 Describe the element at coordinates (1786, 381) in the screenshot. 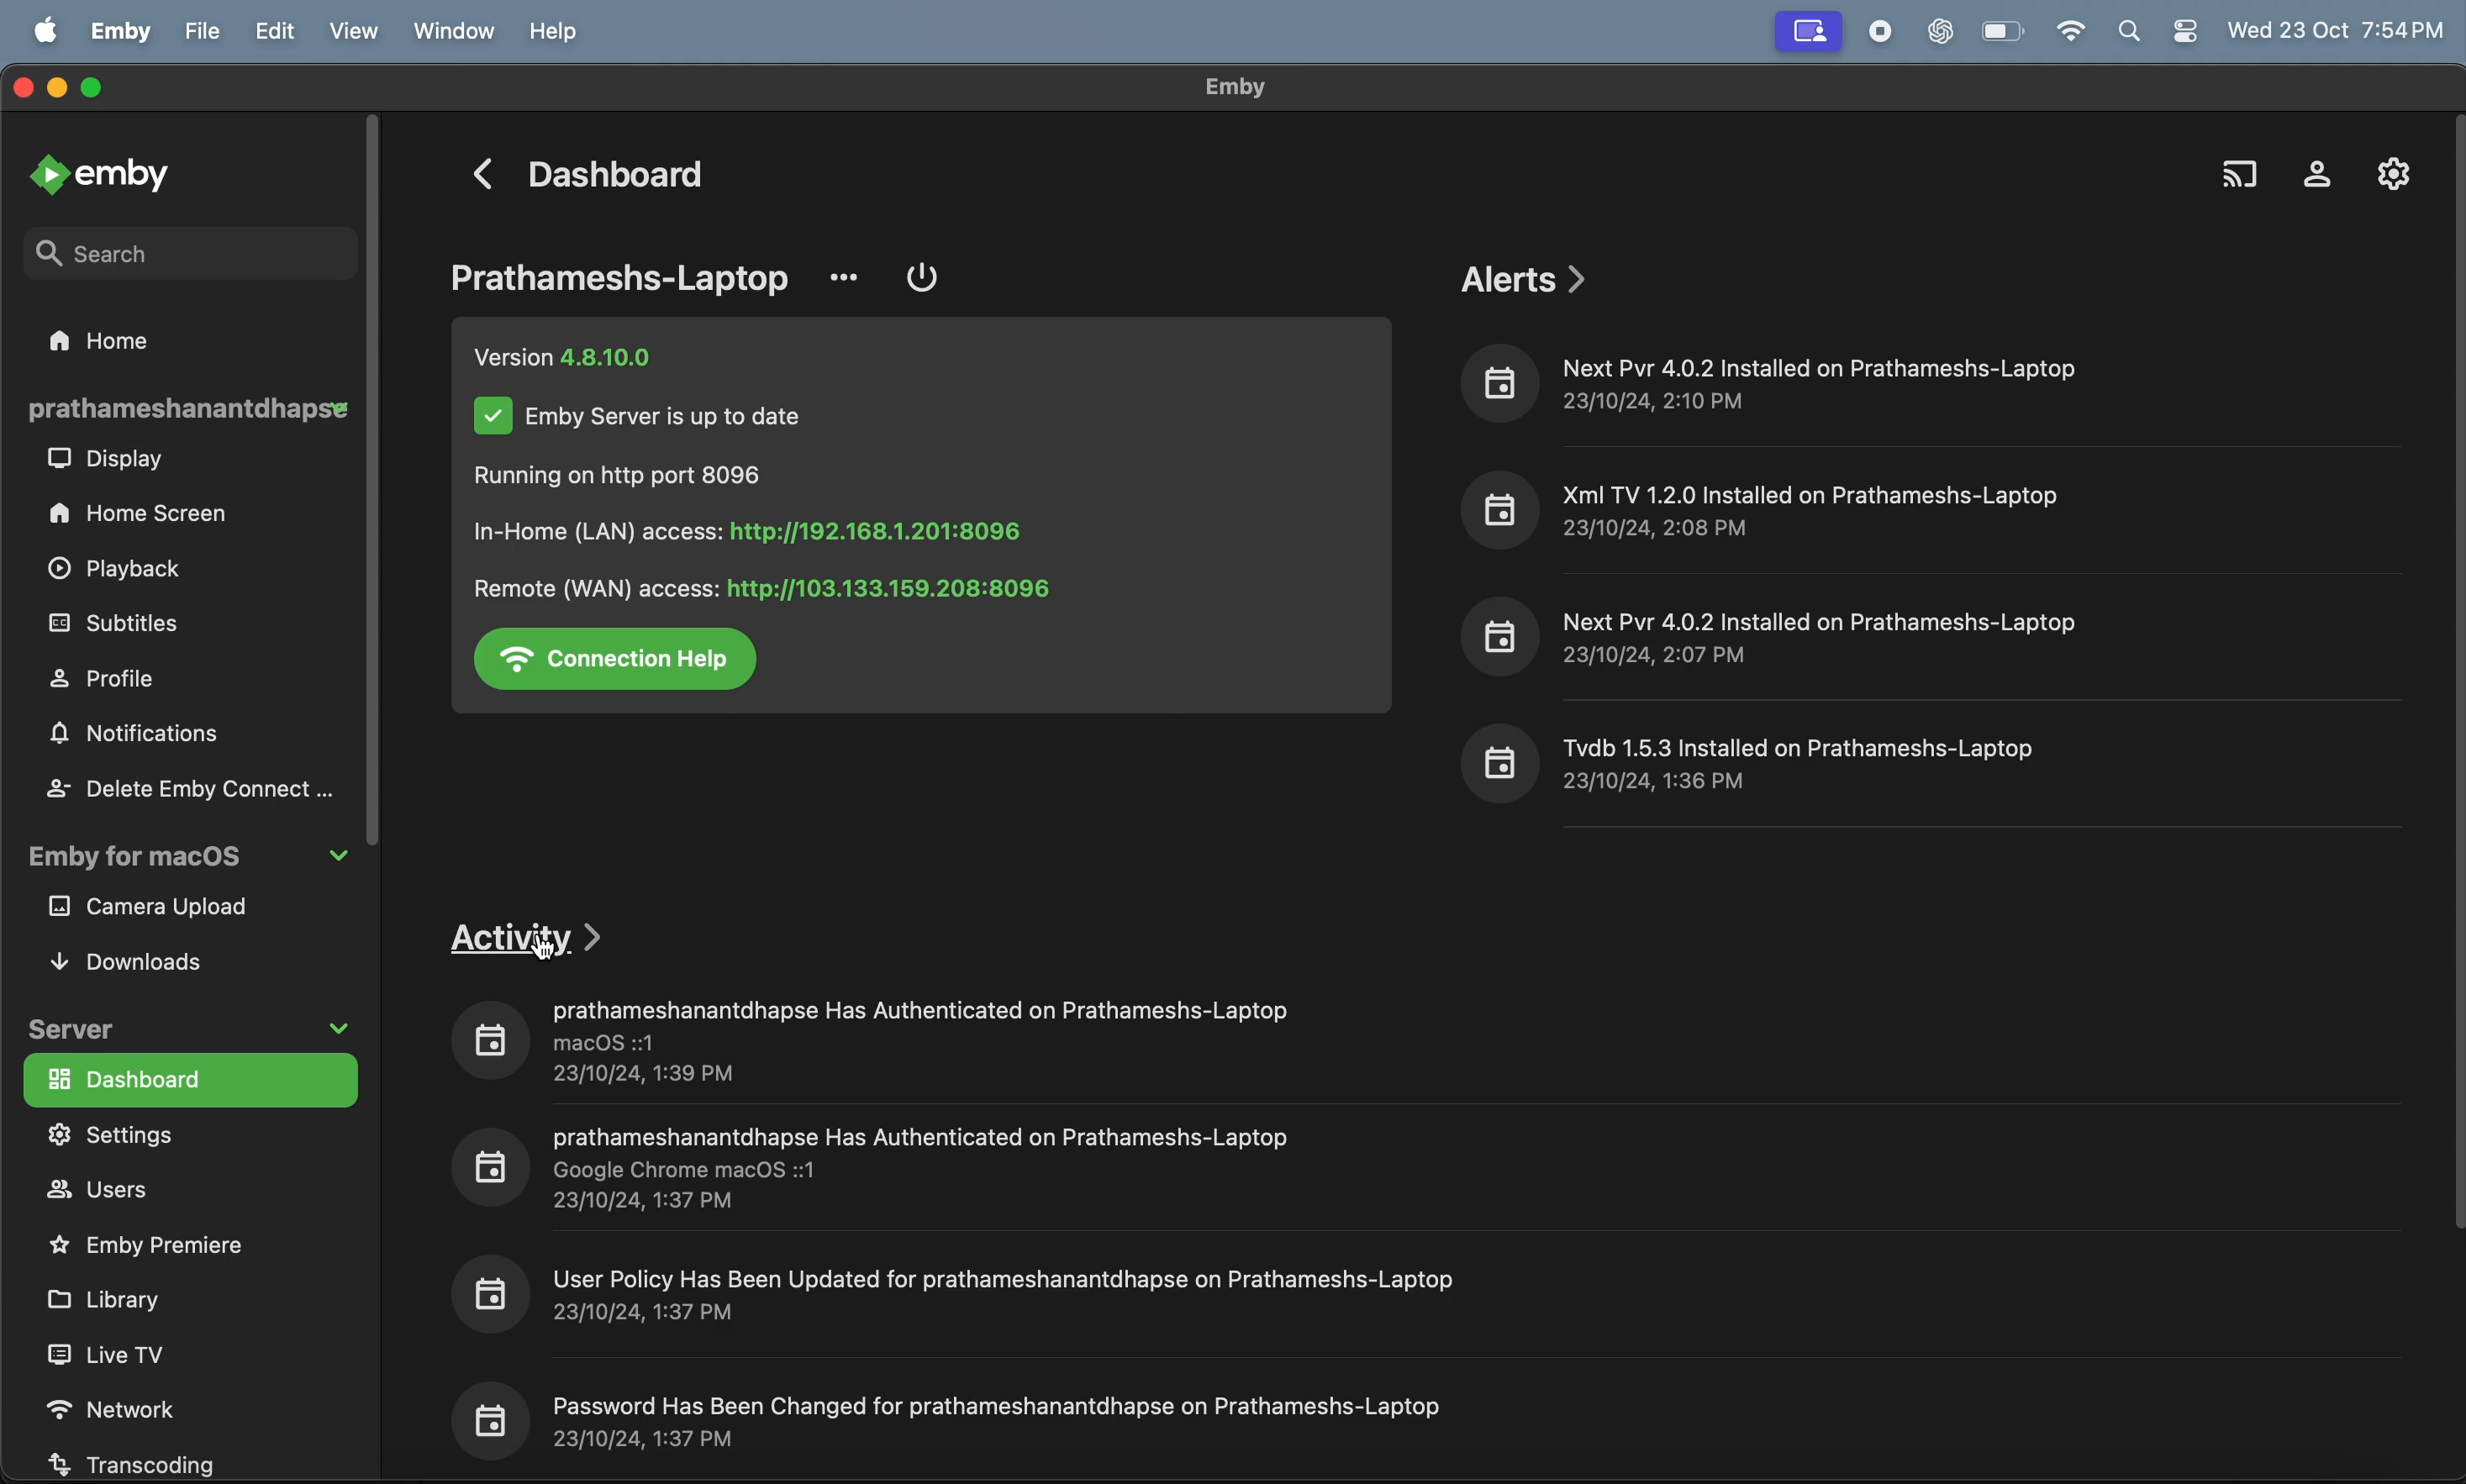

I see `i] Next Pvr 4.0.2 Installed on Prathameshs-Laptop
23/10/24, 2:10 PM` at that location.